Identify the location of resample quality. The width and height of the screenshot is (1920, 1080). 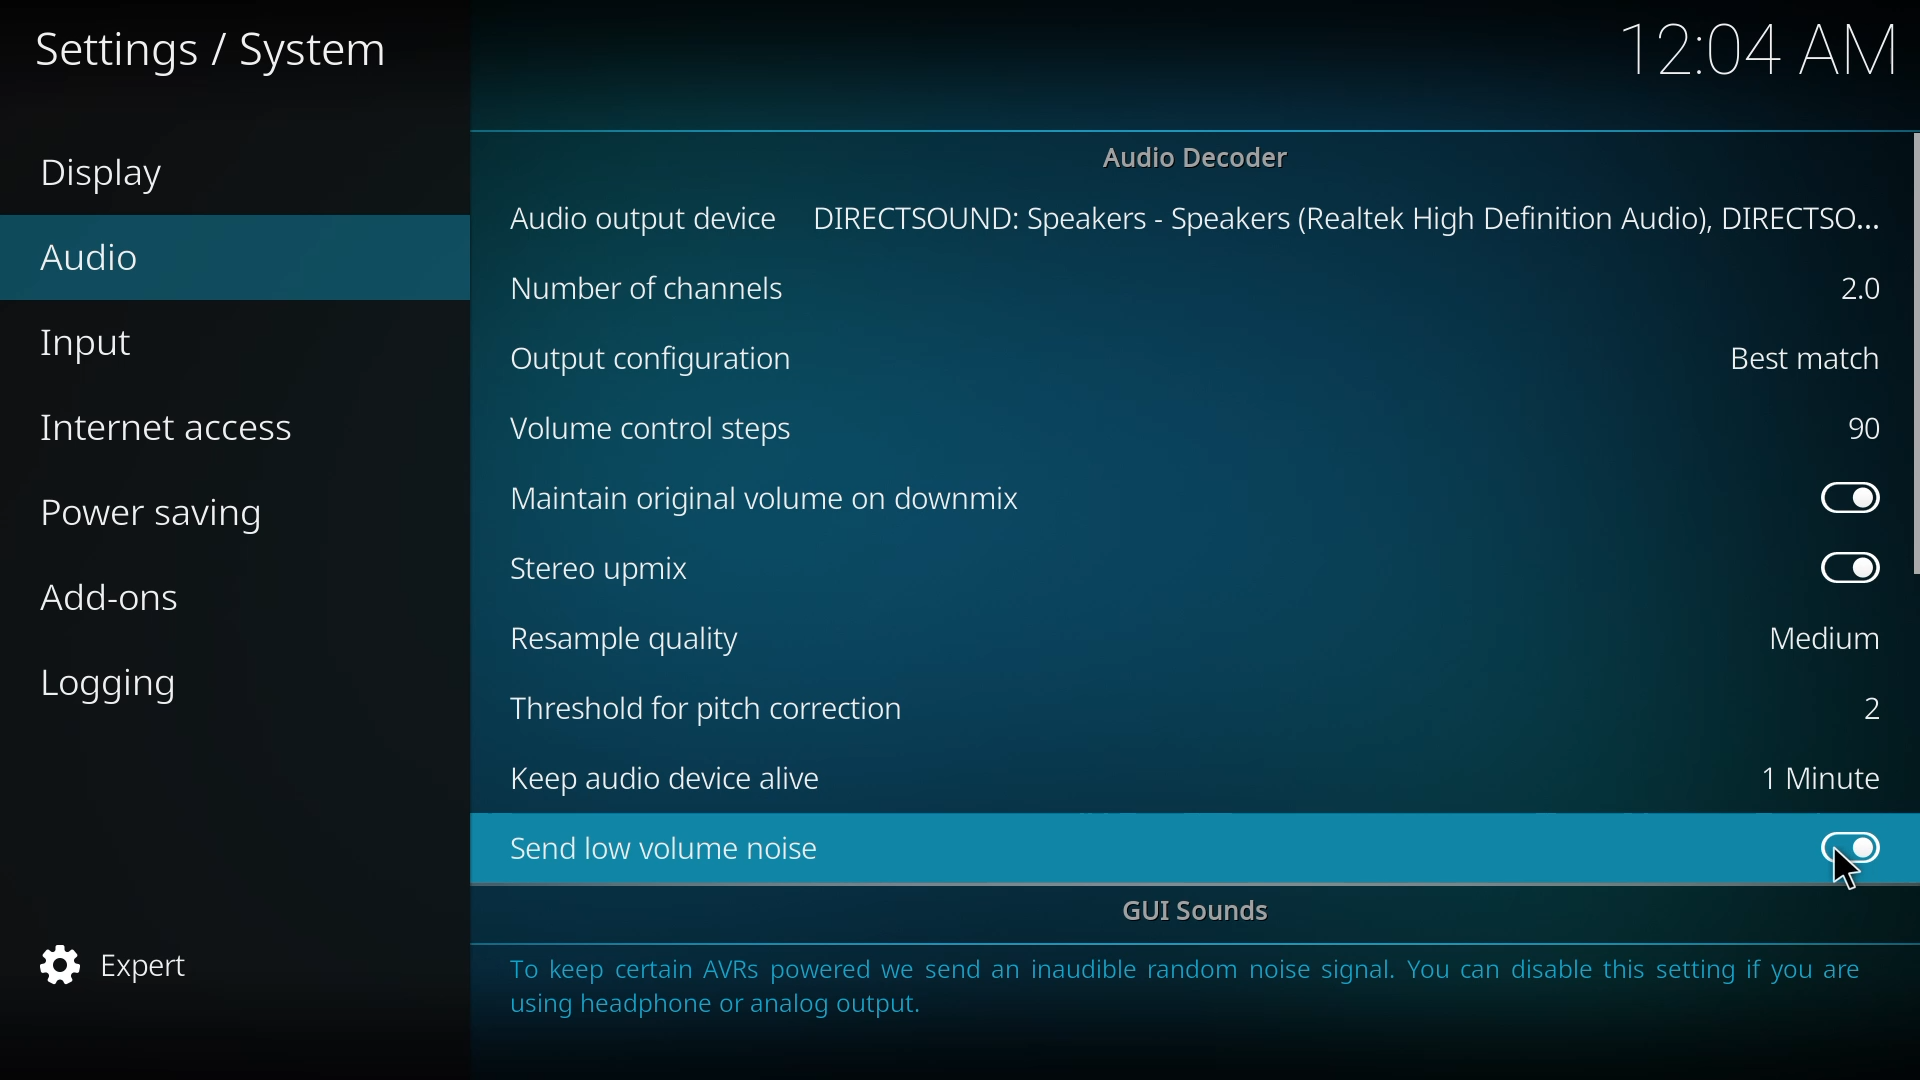
(639, 636).